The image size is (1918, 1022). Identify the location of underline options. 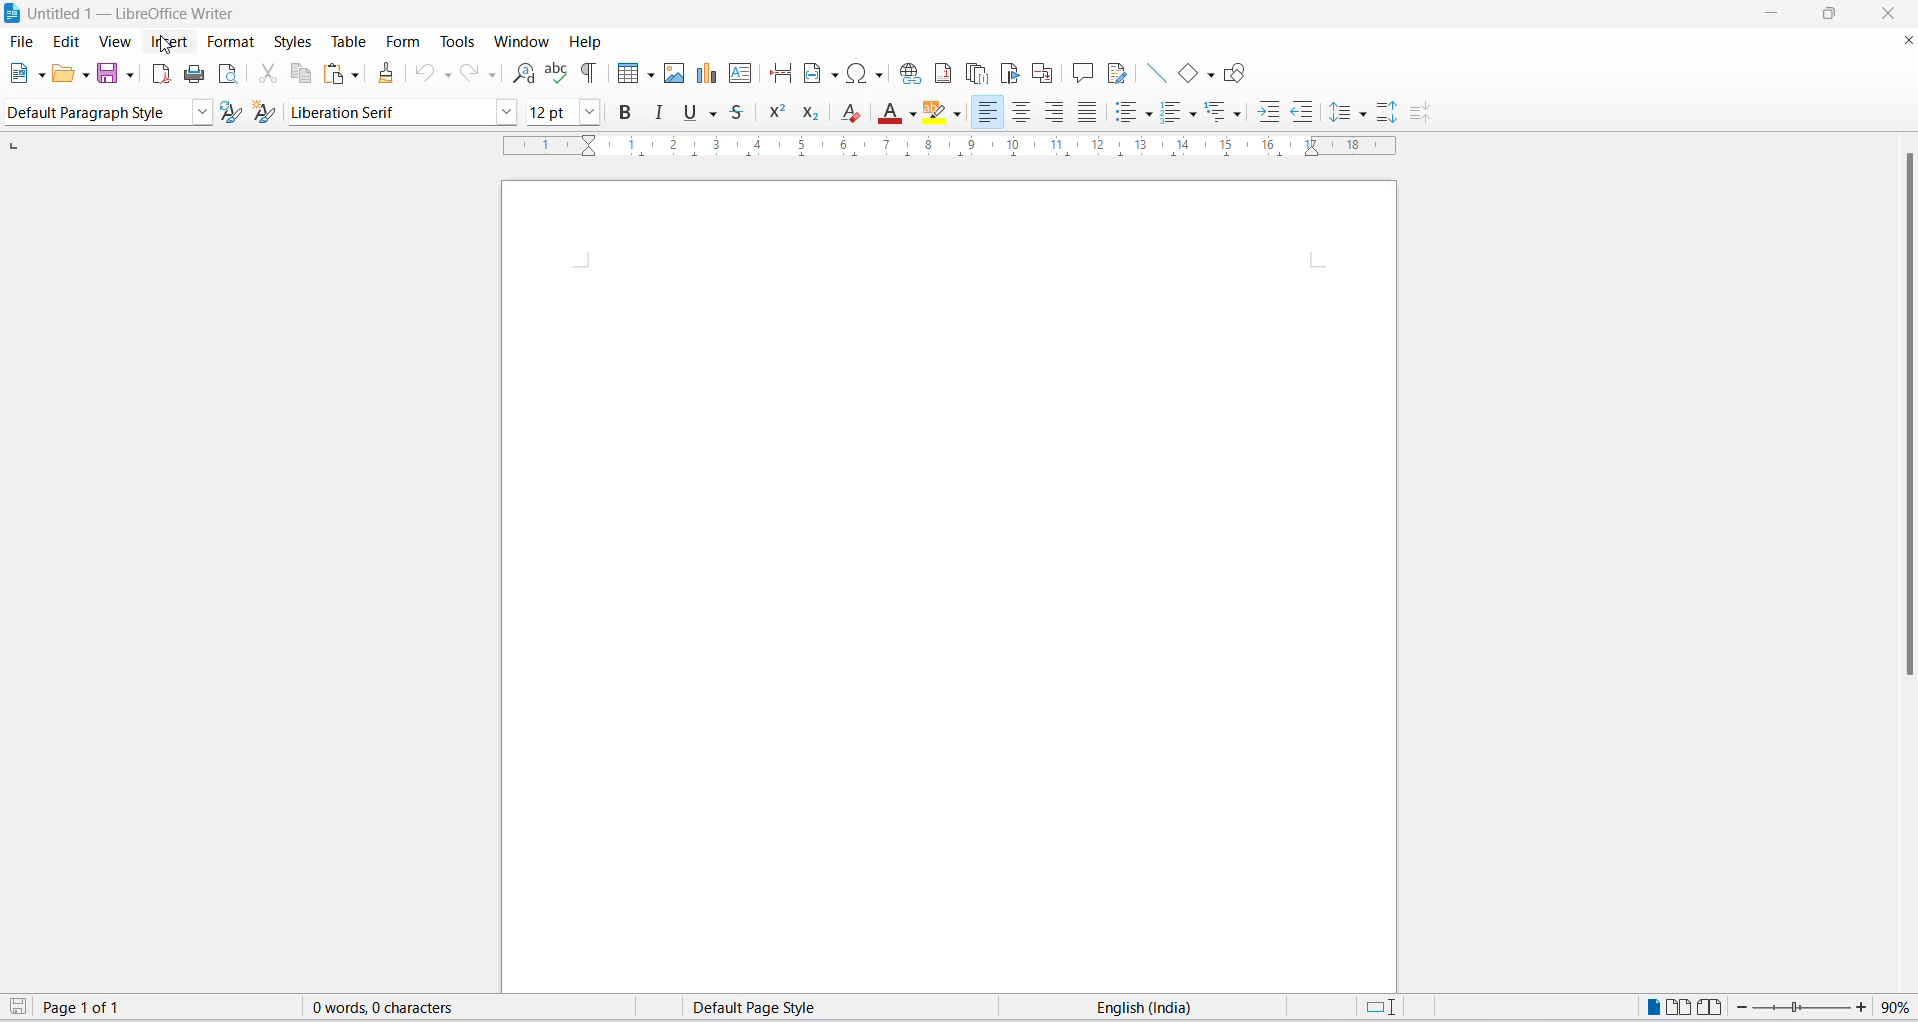
(718, 114).